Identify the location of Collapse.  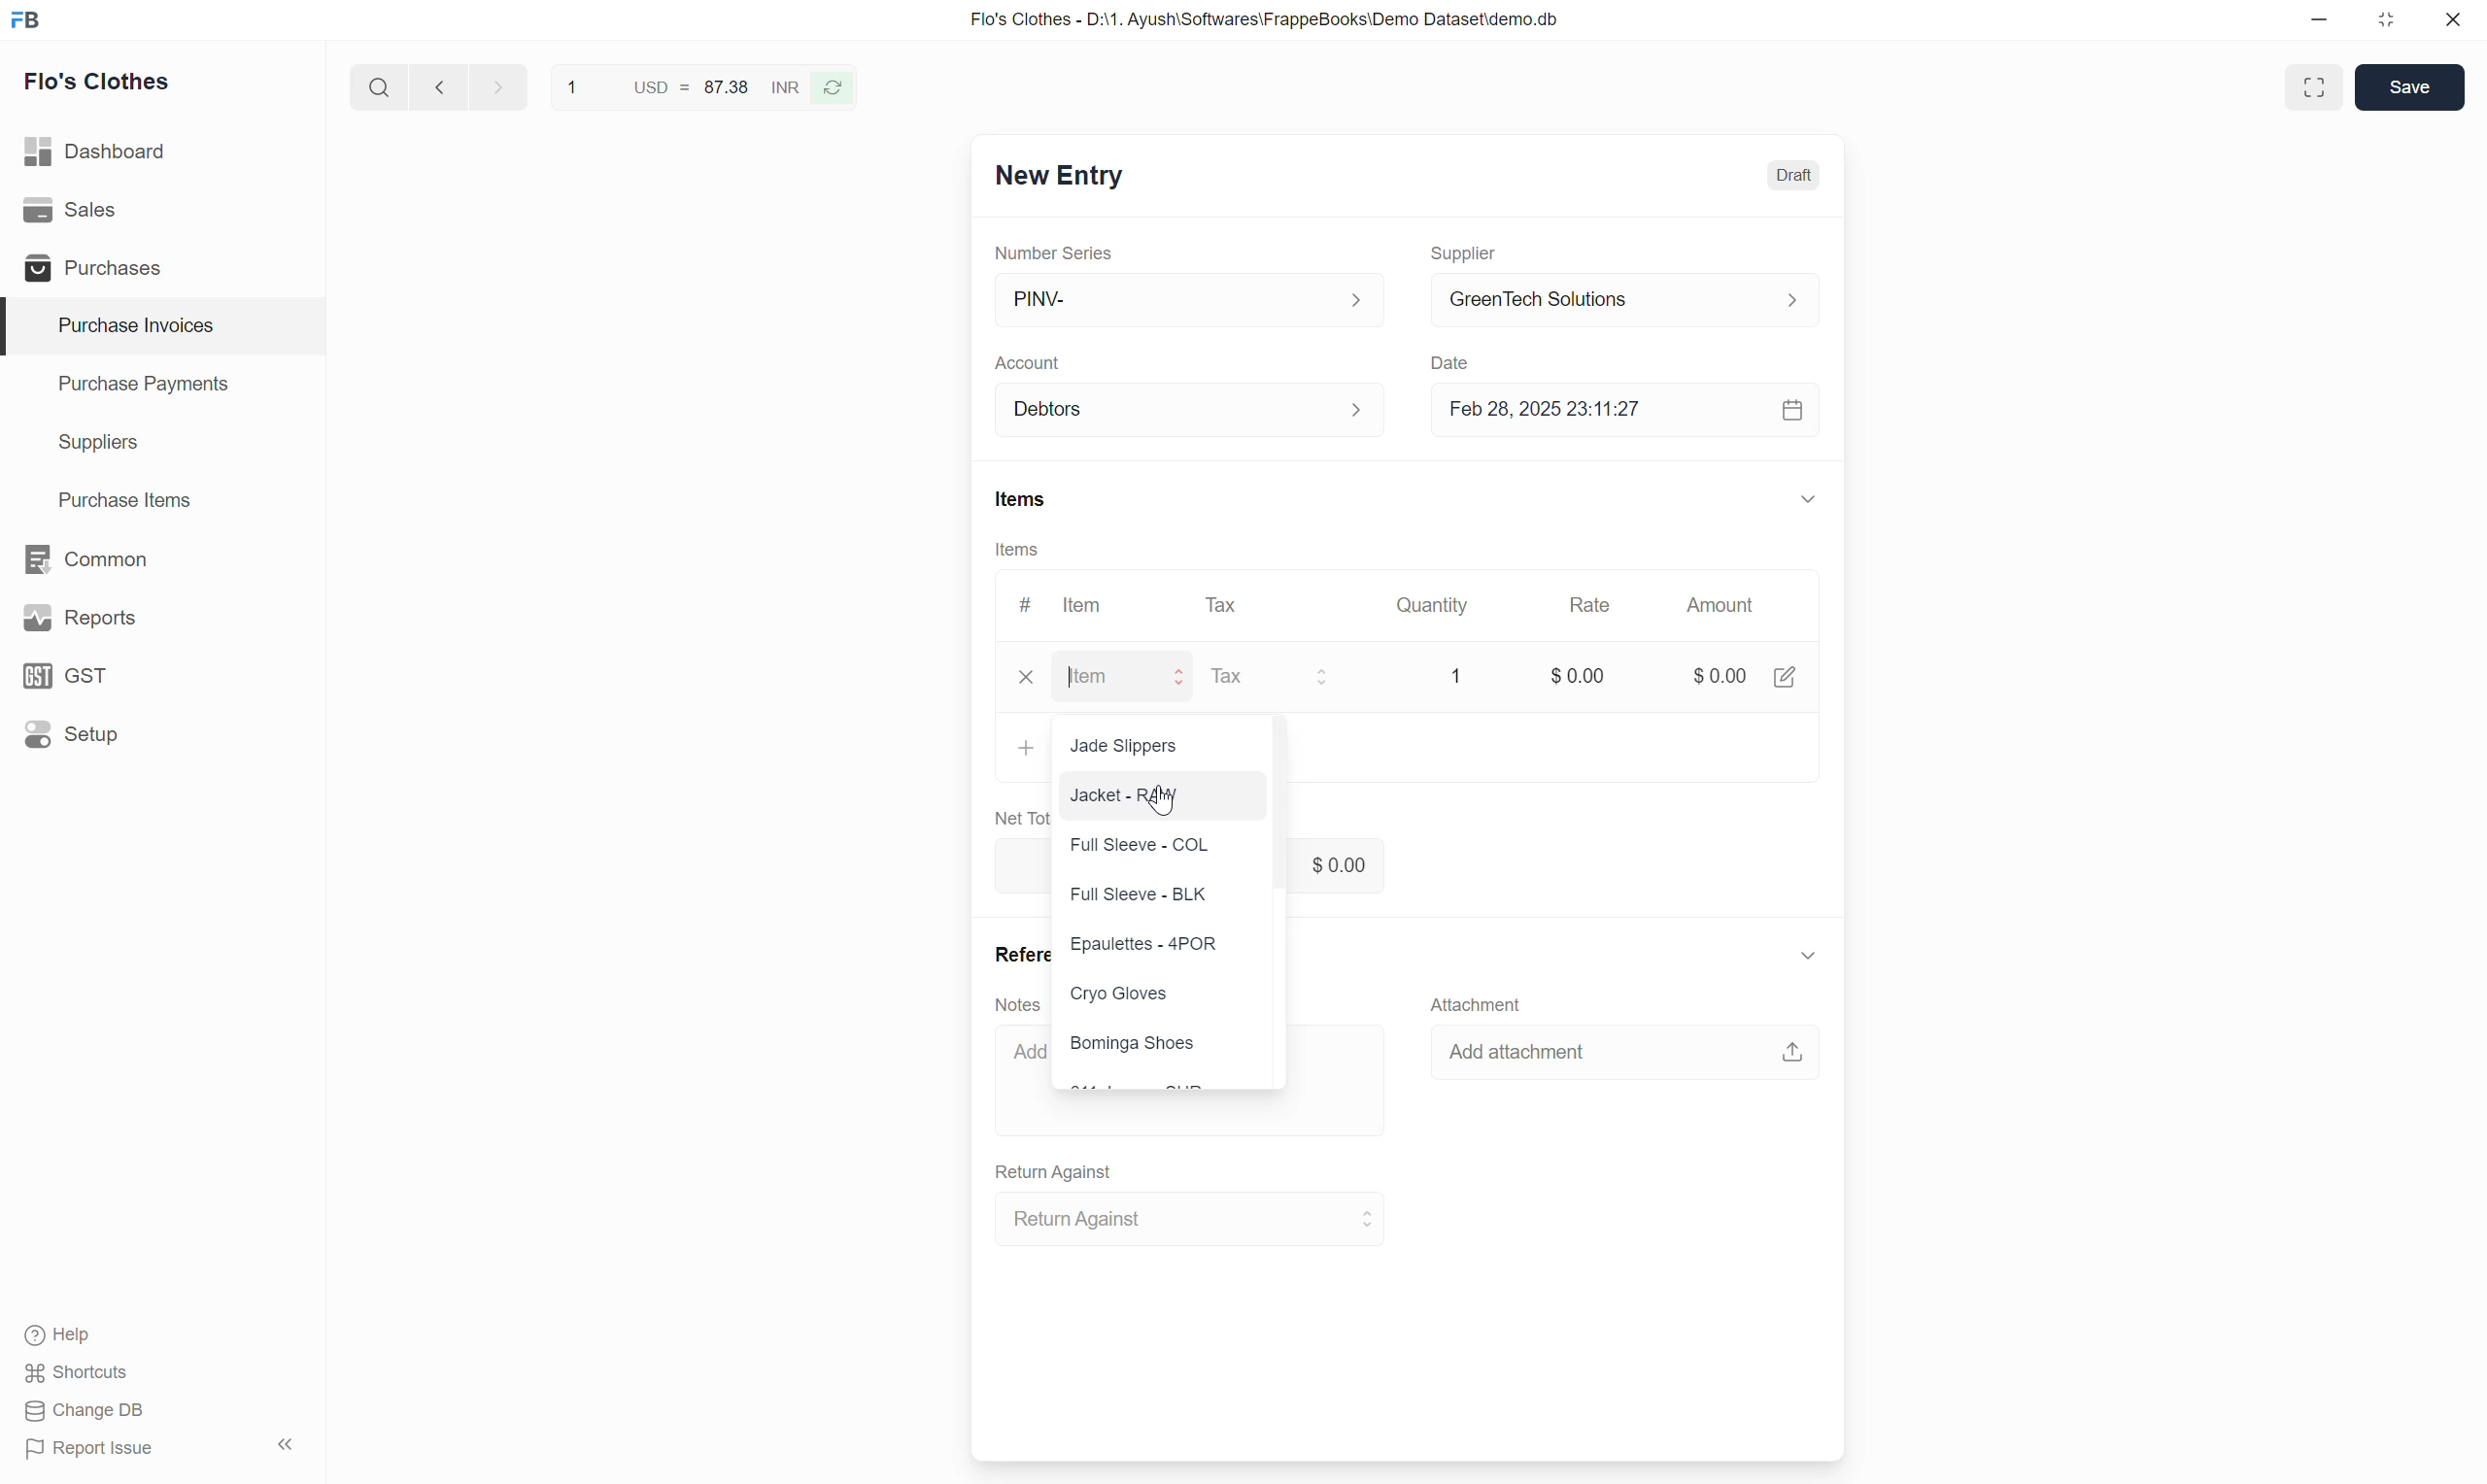
(1810, 955).